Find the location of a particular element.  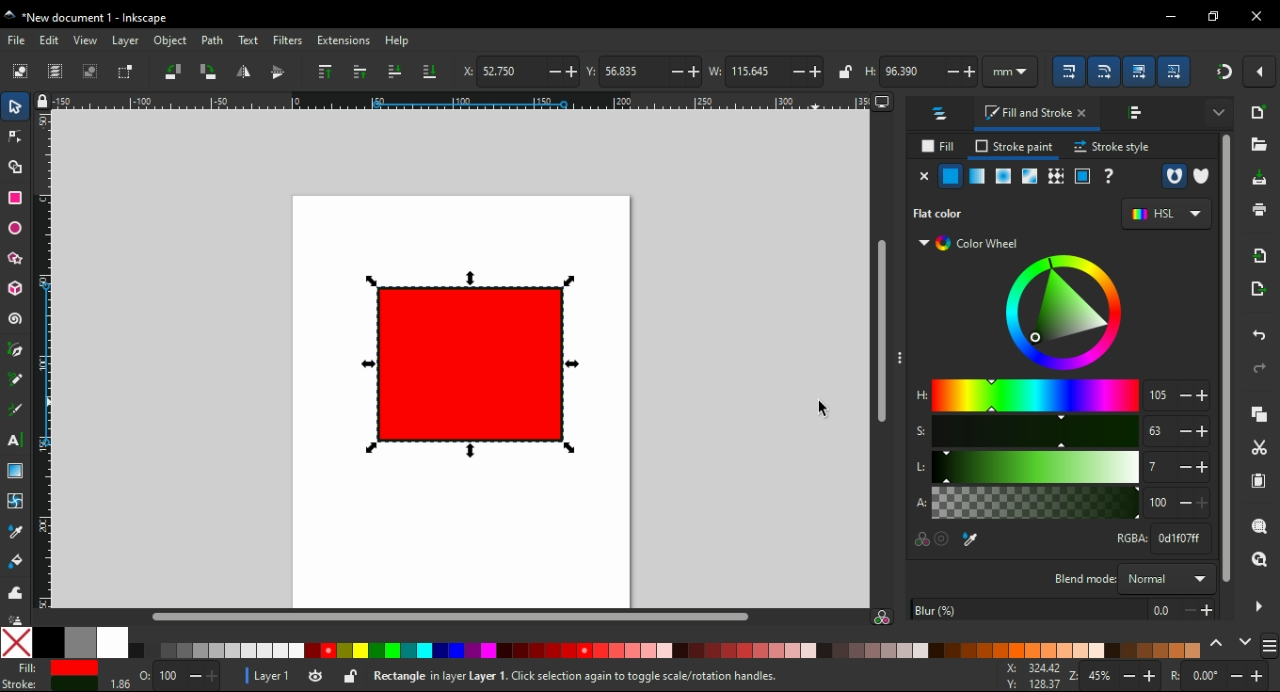

scaling options is located at coordinates (1103, 70).